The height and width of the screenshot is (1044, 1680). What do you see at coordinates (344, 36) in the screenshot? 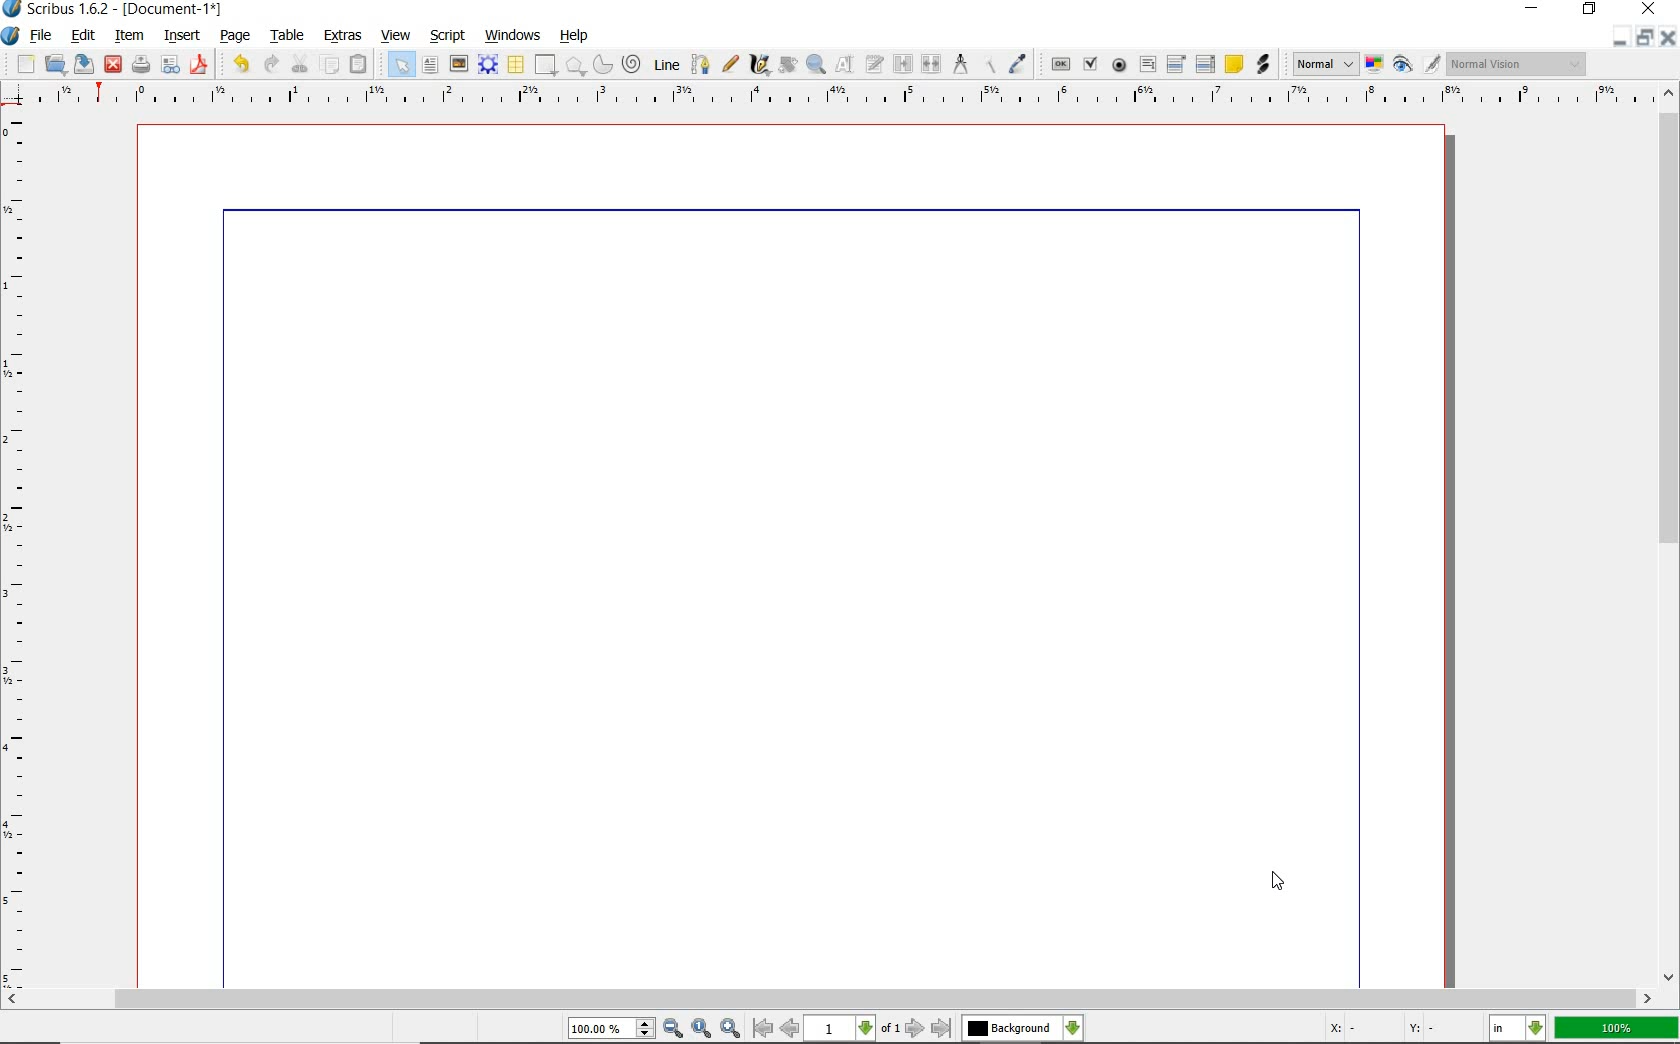
I see `extras` at bounding box center [344, 36].